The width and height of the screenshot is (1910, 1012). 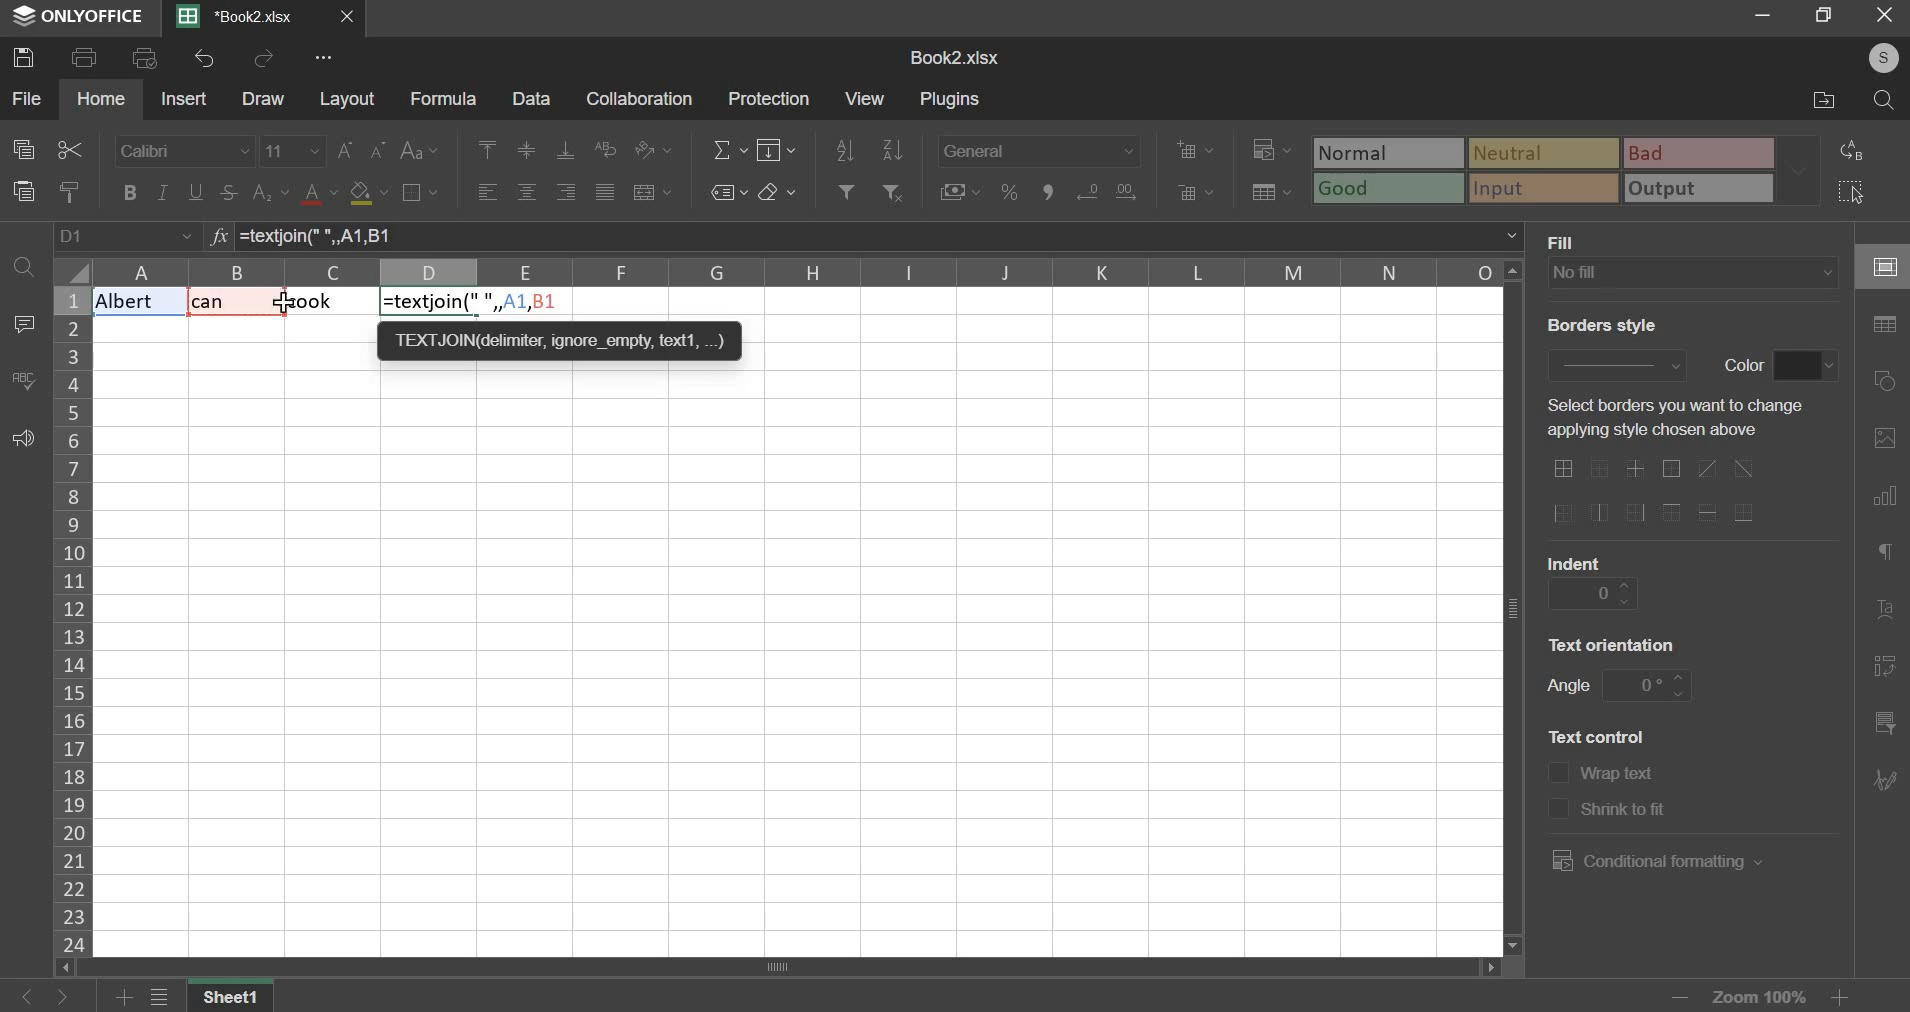 I want to click on spelling, so click(x=23, y=380).